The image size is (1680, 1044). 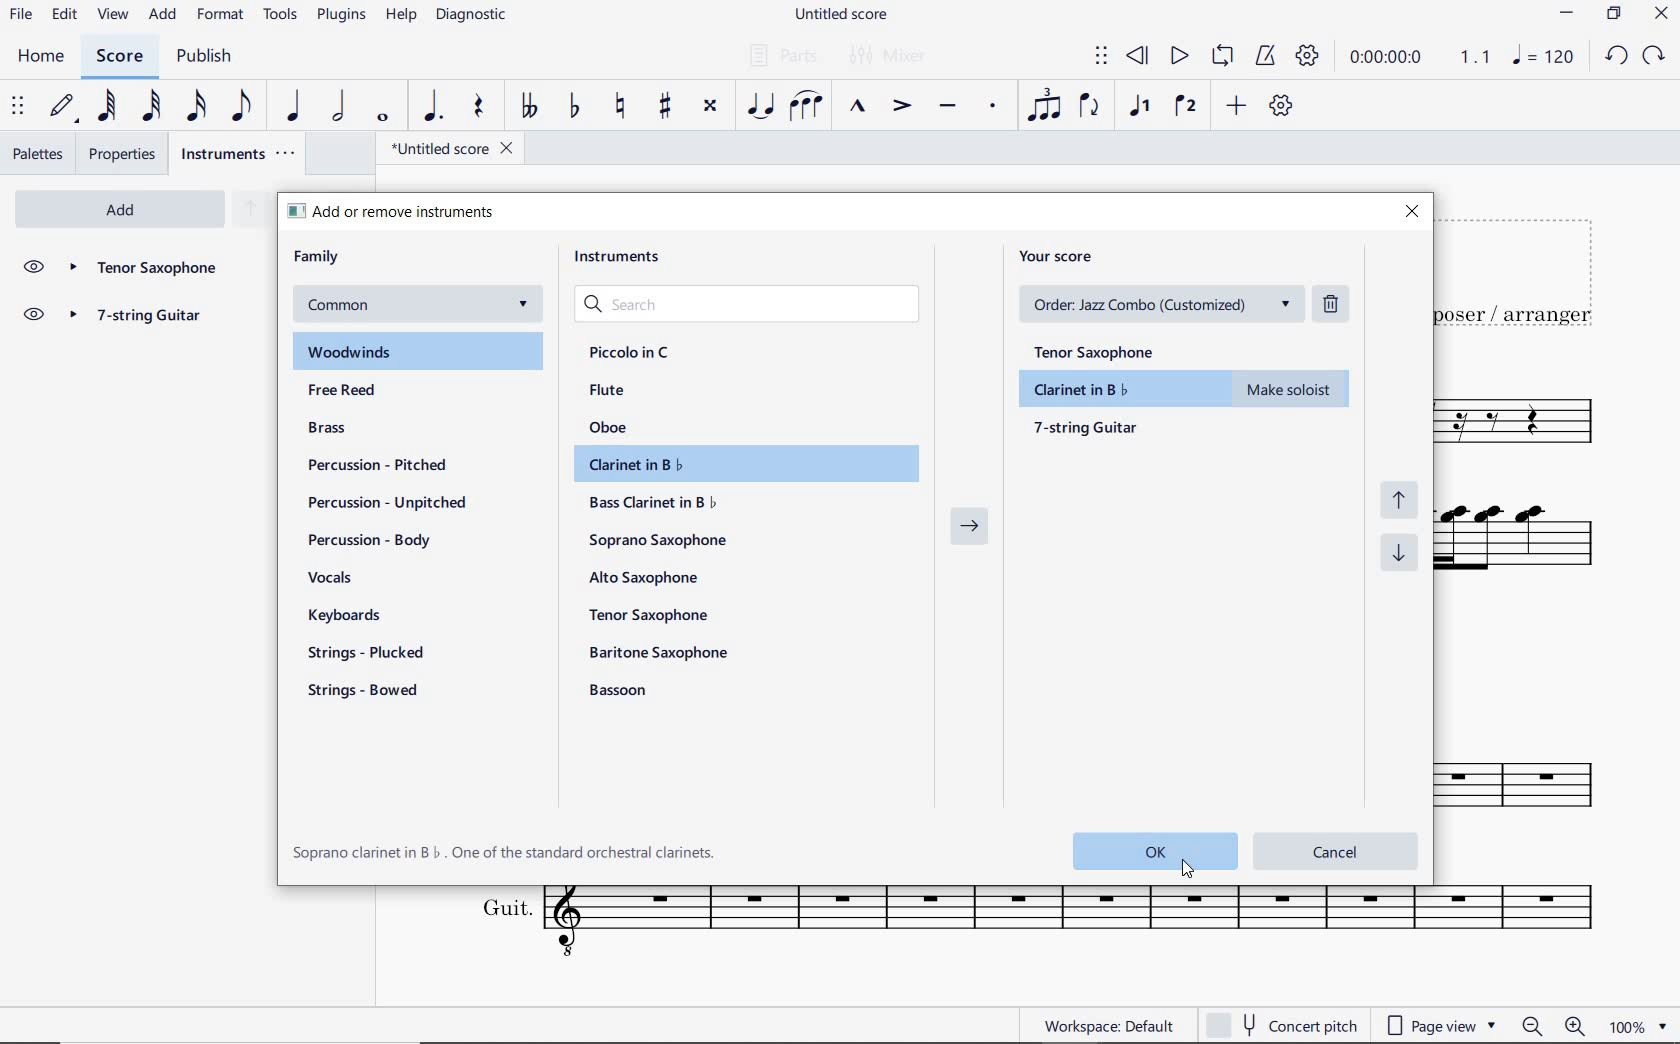 What do you see at coordinates (472, 15) in the screenshot?
I see `DIAGNOSTIC` at bounding box center [472, 15].